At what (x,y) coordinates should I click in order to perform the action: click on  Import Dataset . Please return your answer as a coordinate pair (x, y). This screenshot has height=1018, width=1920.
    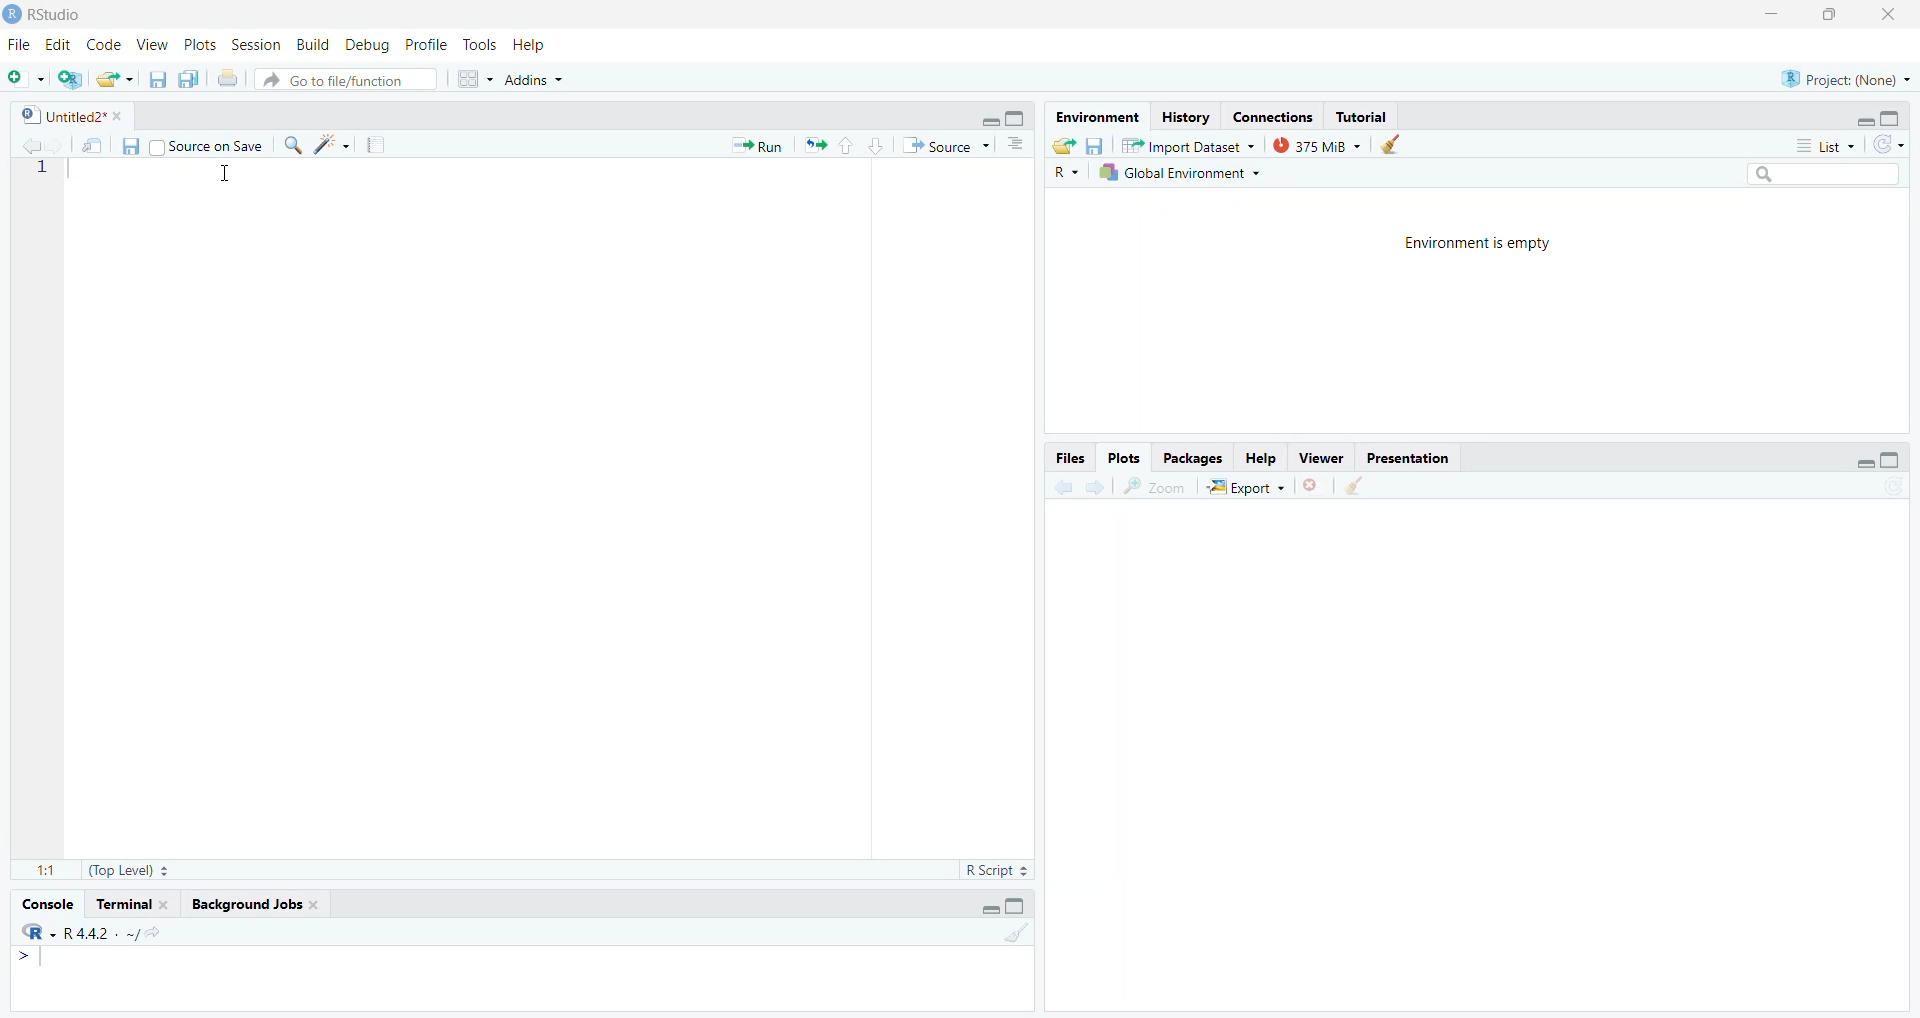
    Looking at the image, I should click on (1189, 143).